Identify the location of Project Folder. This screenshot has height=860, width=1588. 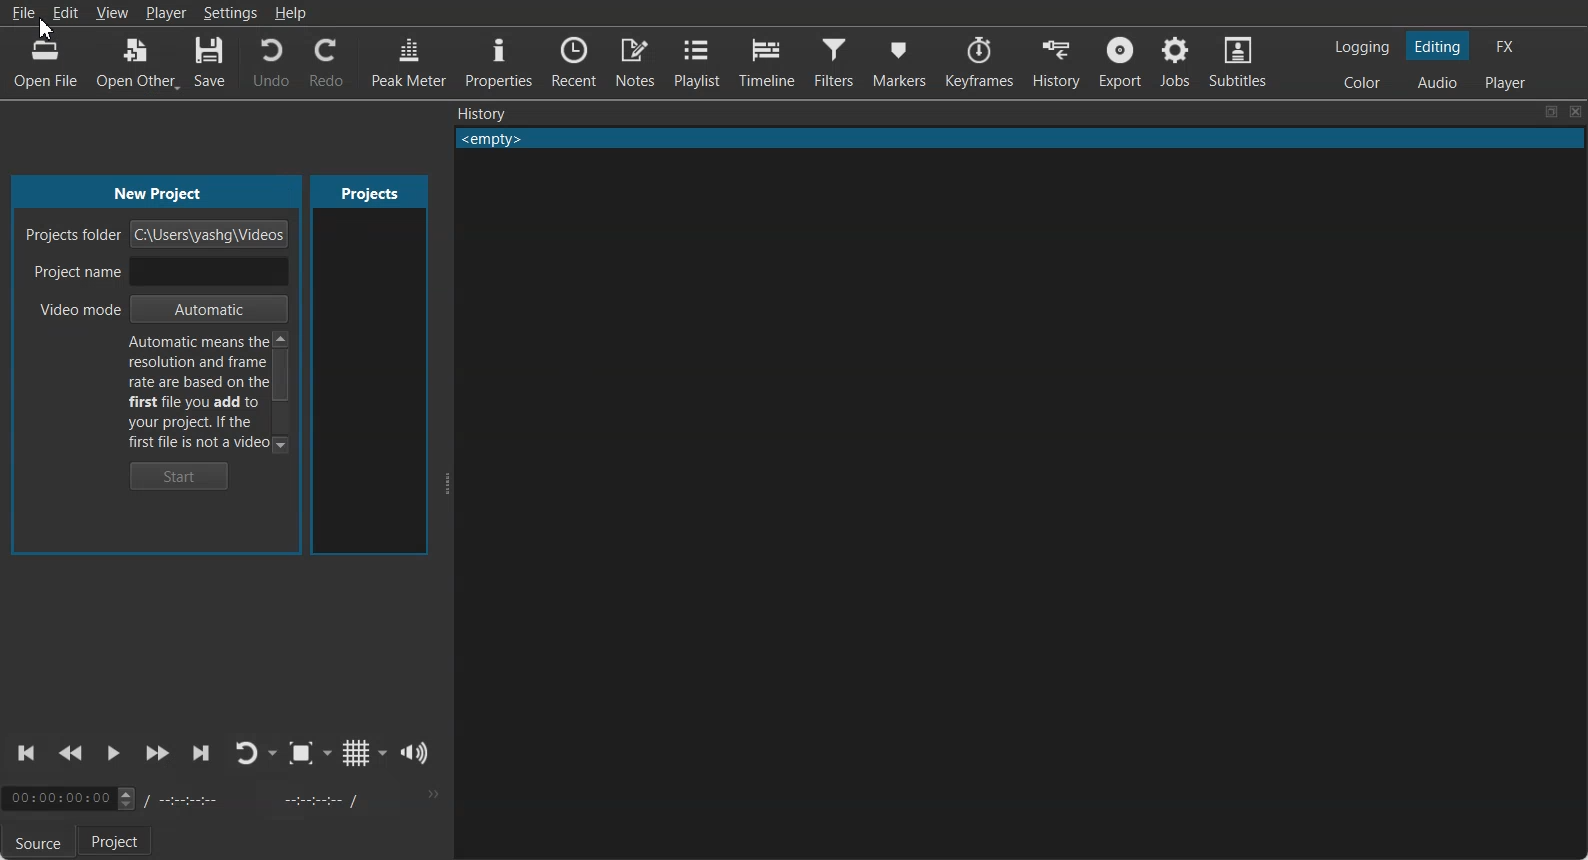
(73, 231).